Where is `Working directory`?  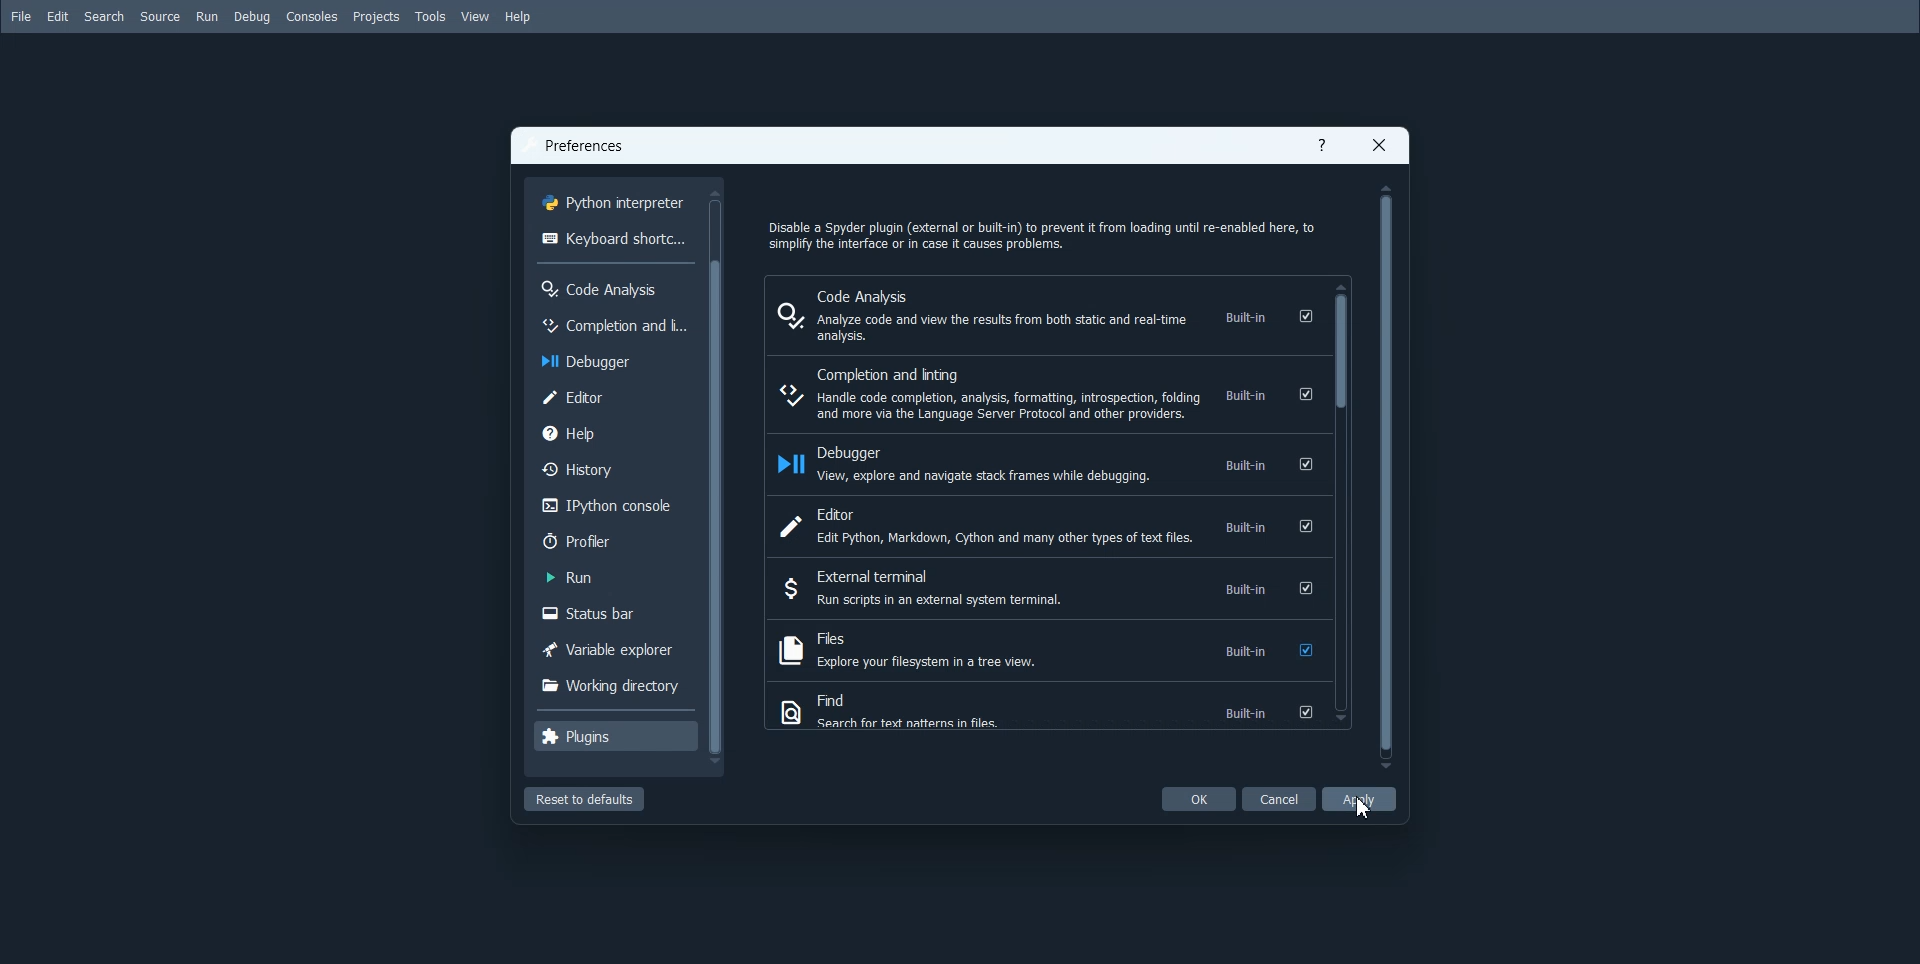 Working directory is located at coordinates (612, 683).